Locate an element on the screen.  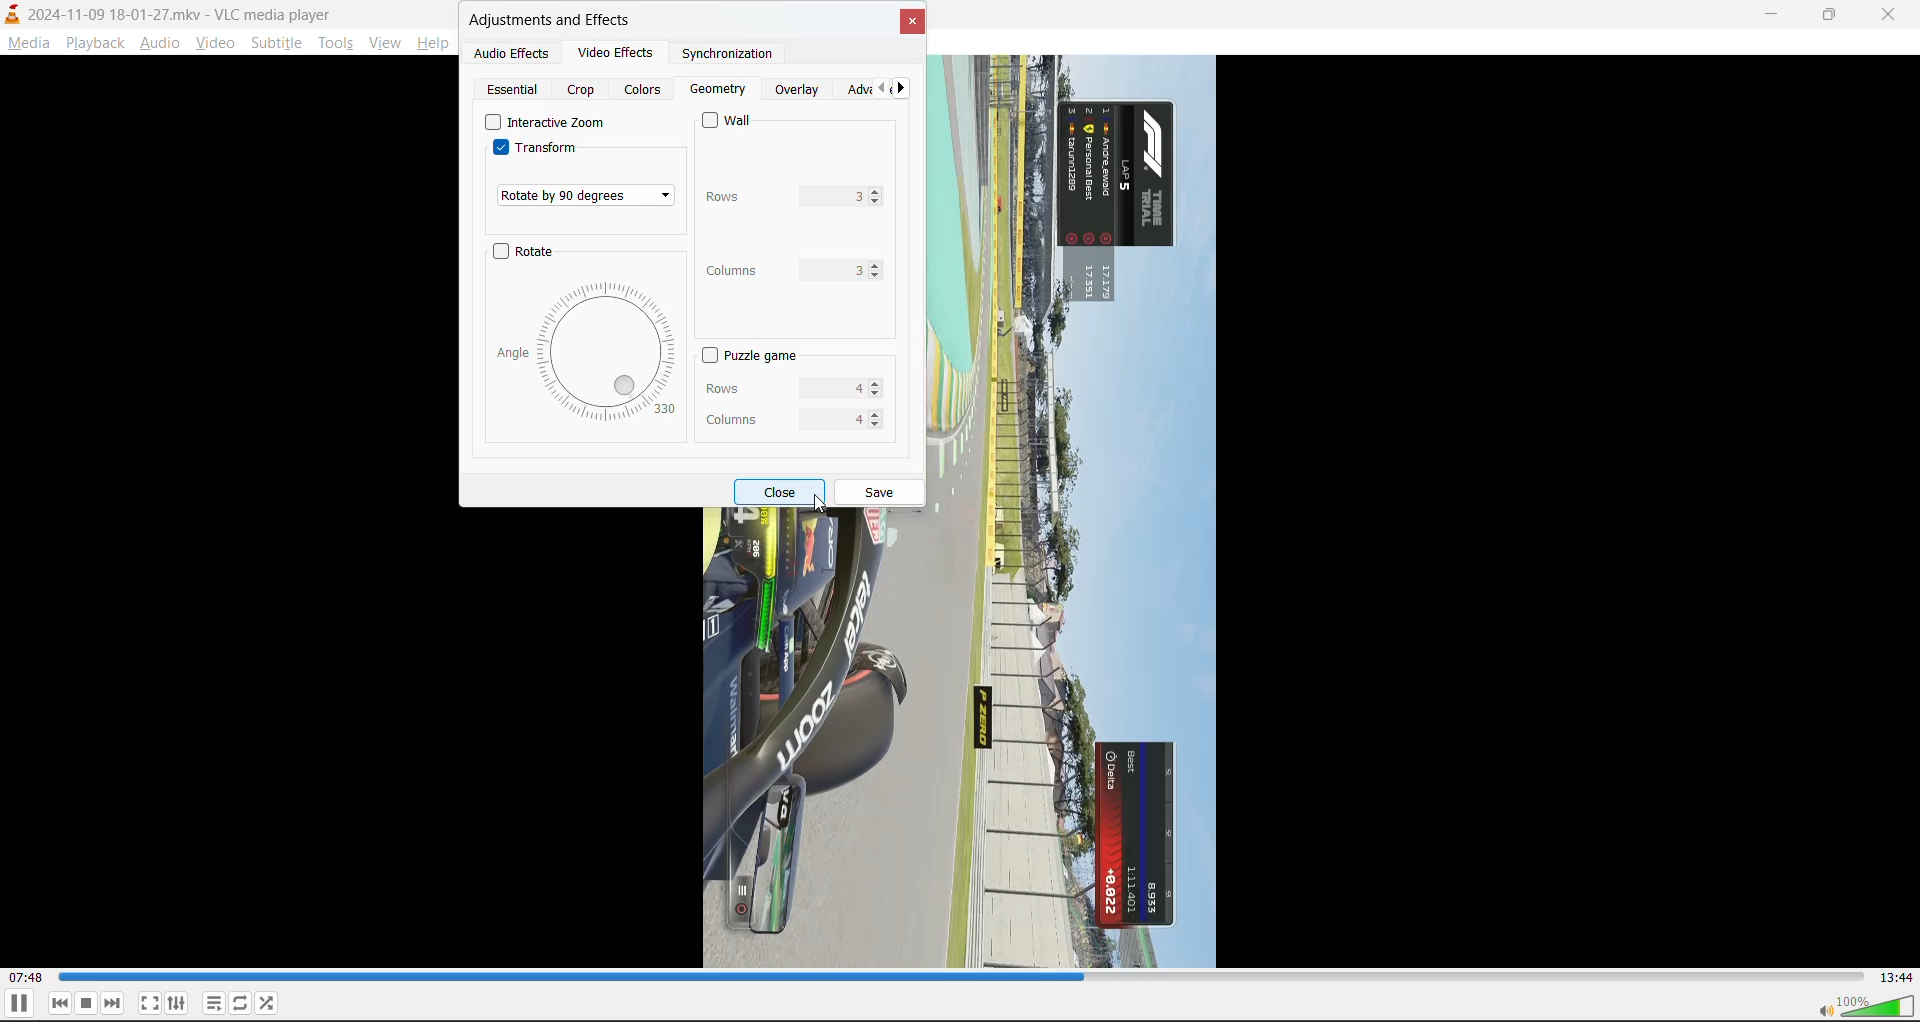
random is located at coordinates (269, 1001).